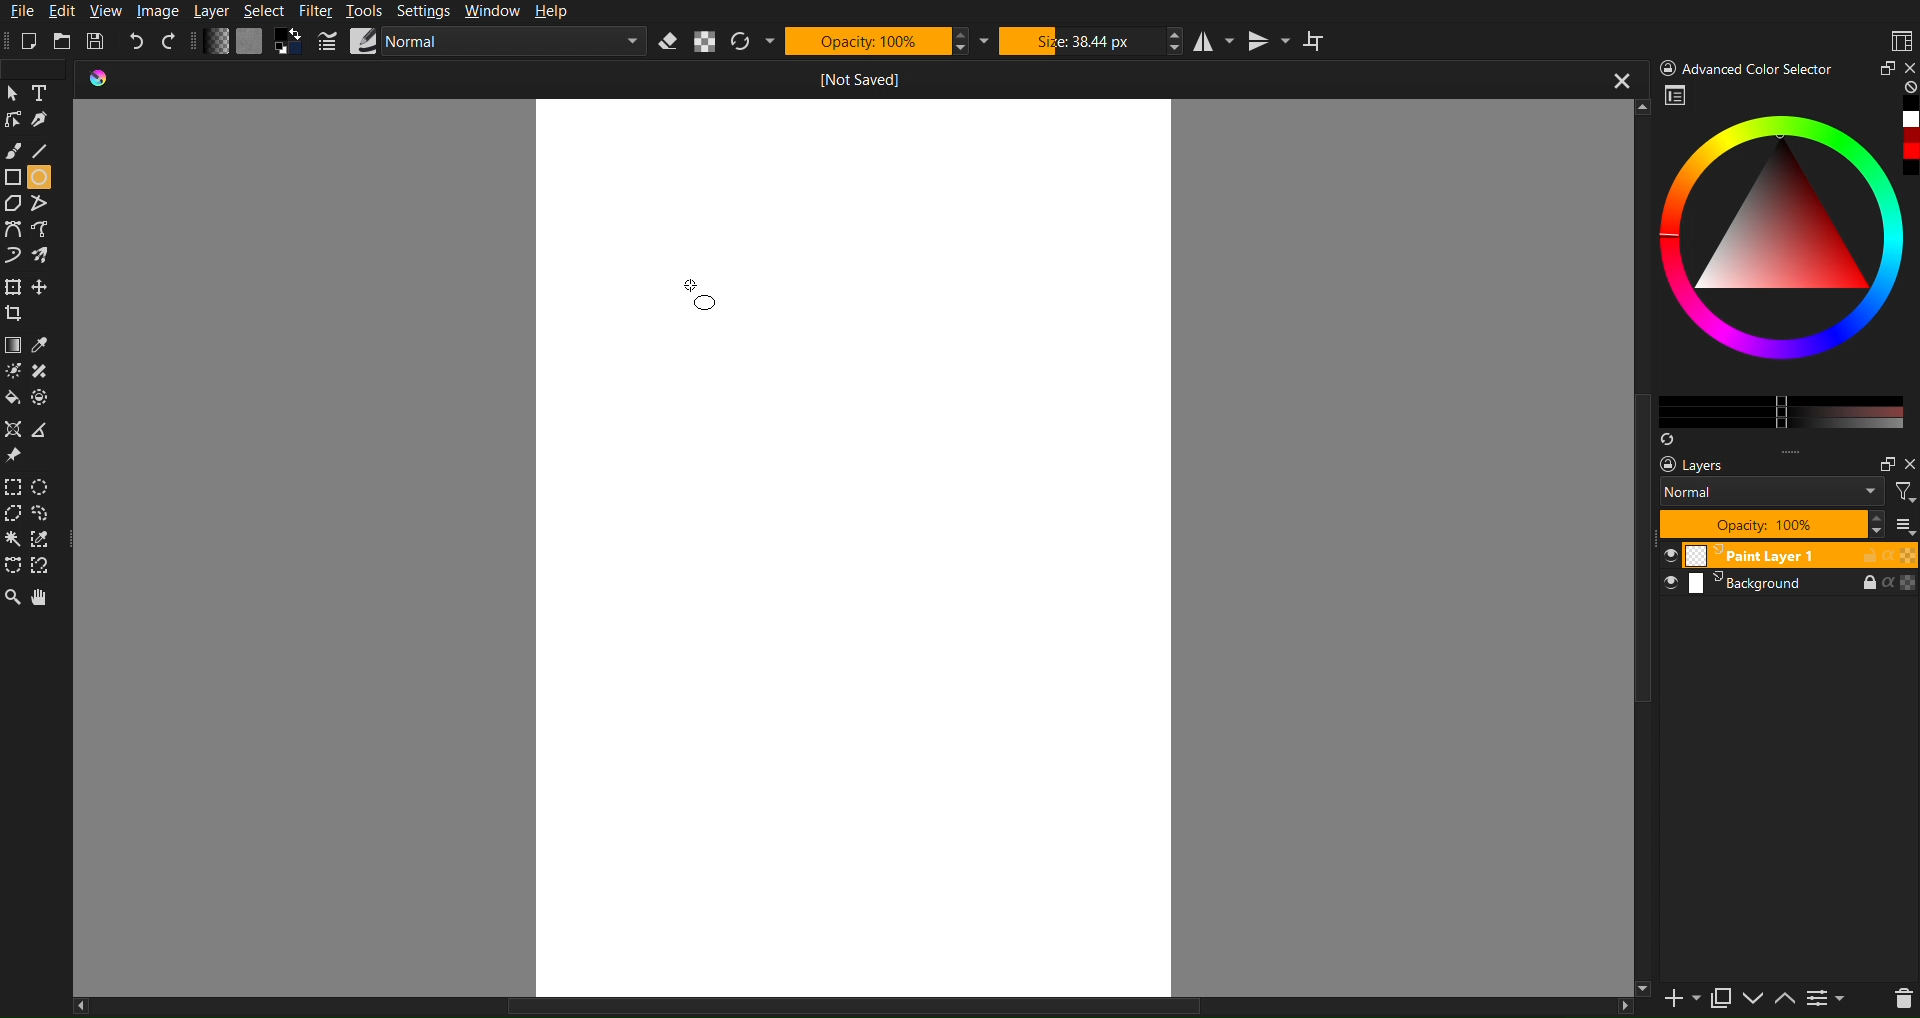 Image resolution: width=1920 pixels, height=1018 pixels. What do you see at coordinates (1788, 267) in the screenshot?
I see `Advanced Color Selector` at bounding box center [1788, 267].